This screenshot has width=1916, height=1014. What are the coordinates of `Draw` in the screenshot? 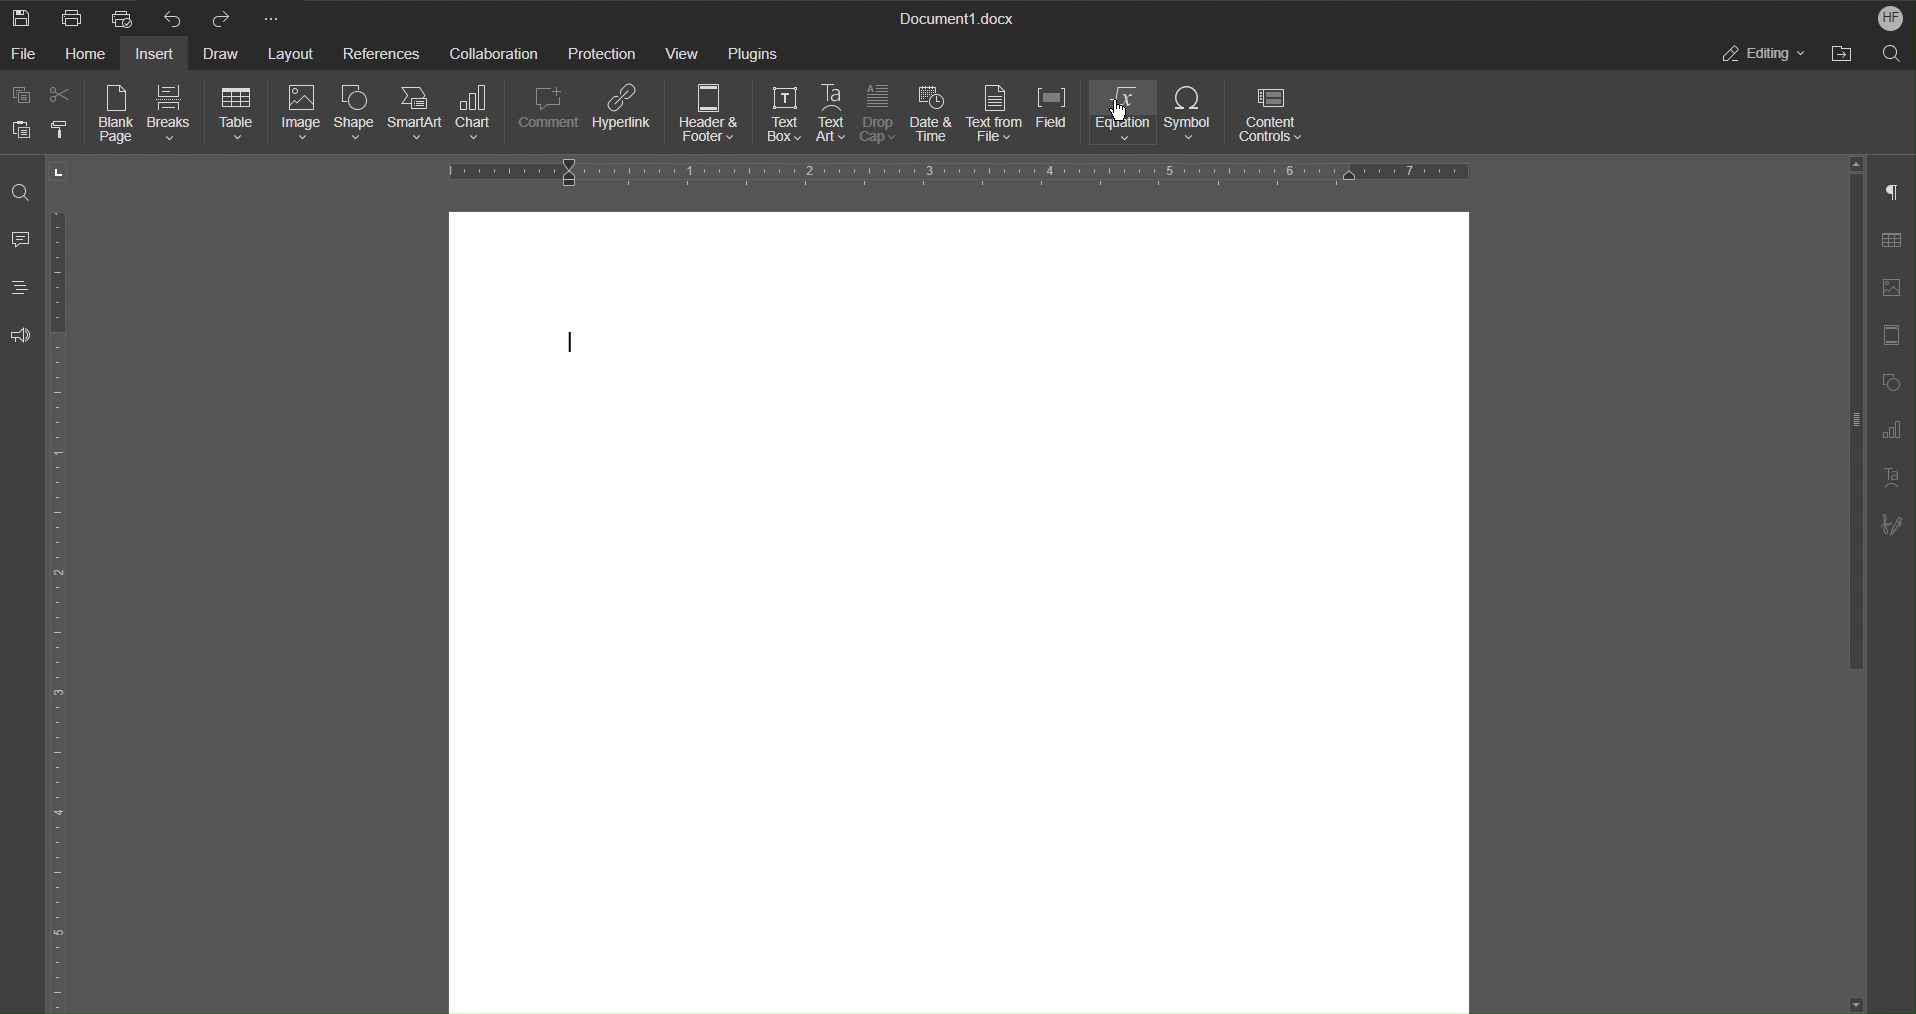 It's located at (221, 54).